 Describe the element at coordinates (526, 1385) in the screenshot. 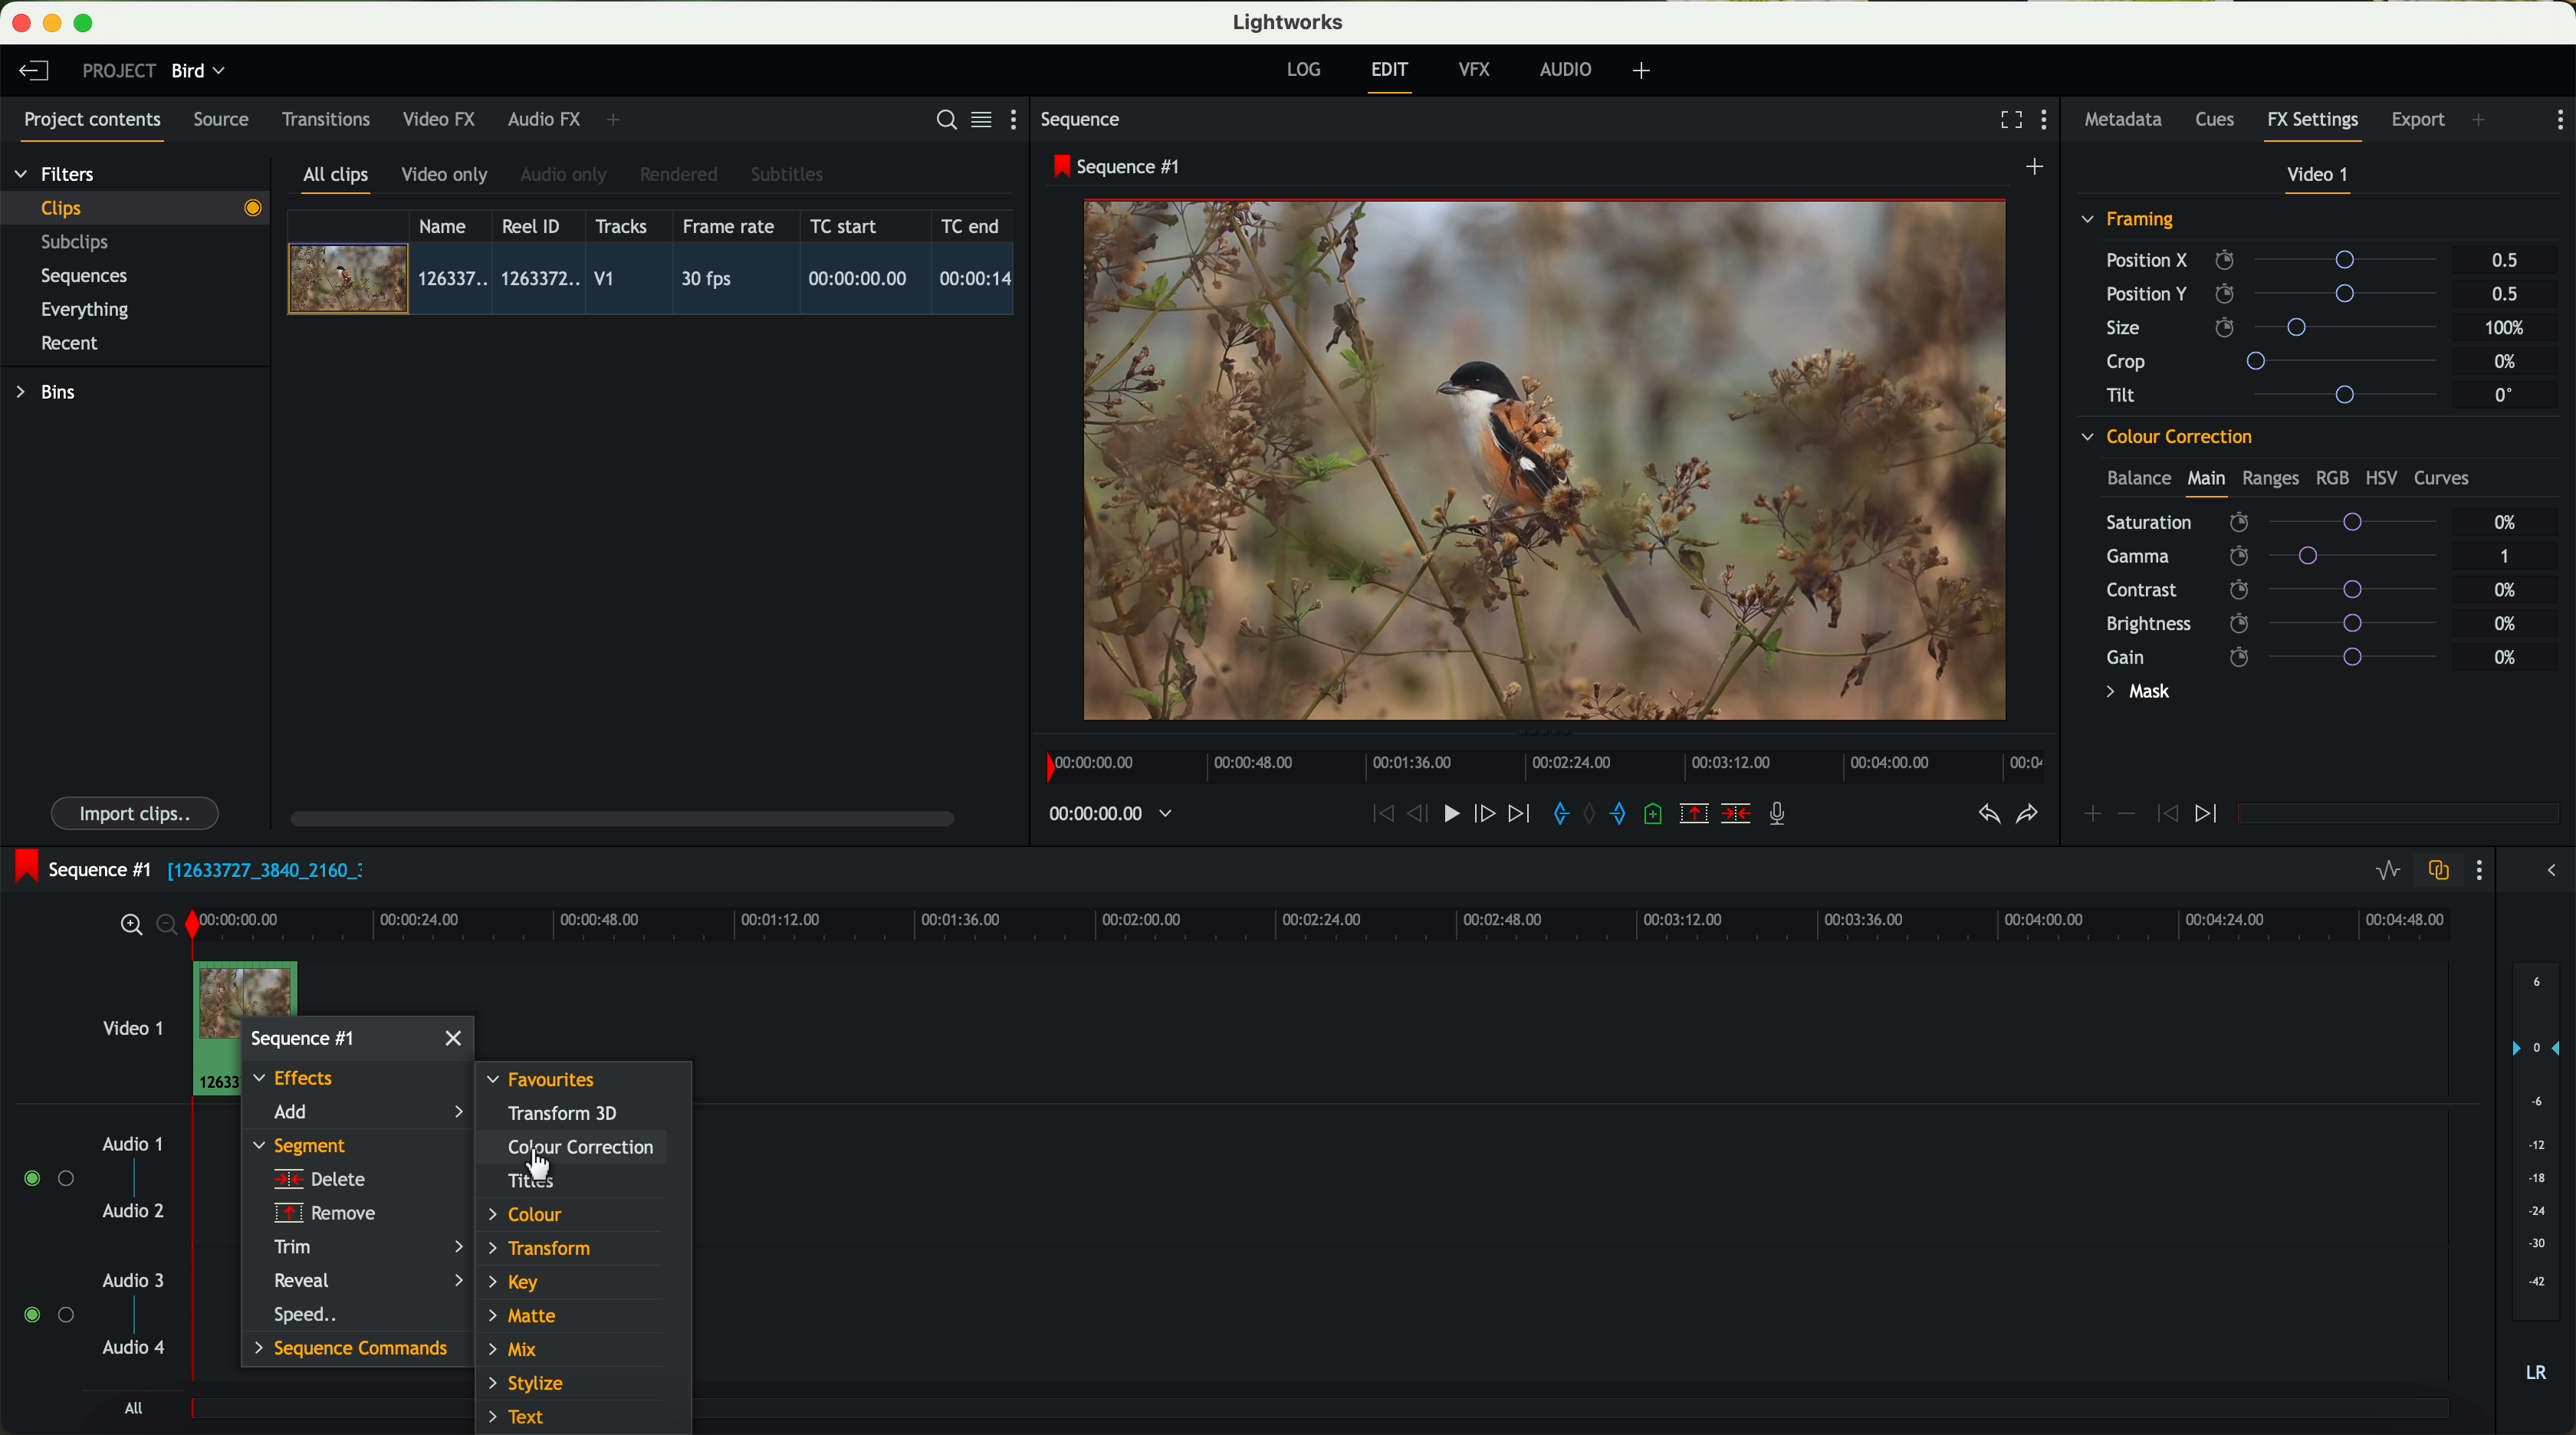

I see `stylize` at that location.